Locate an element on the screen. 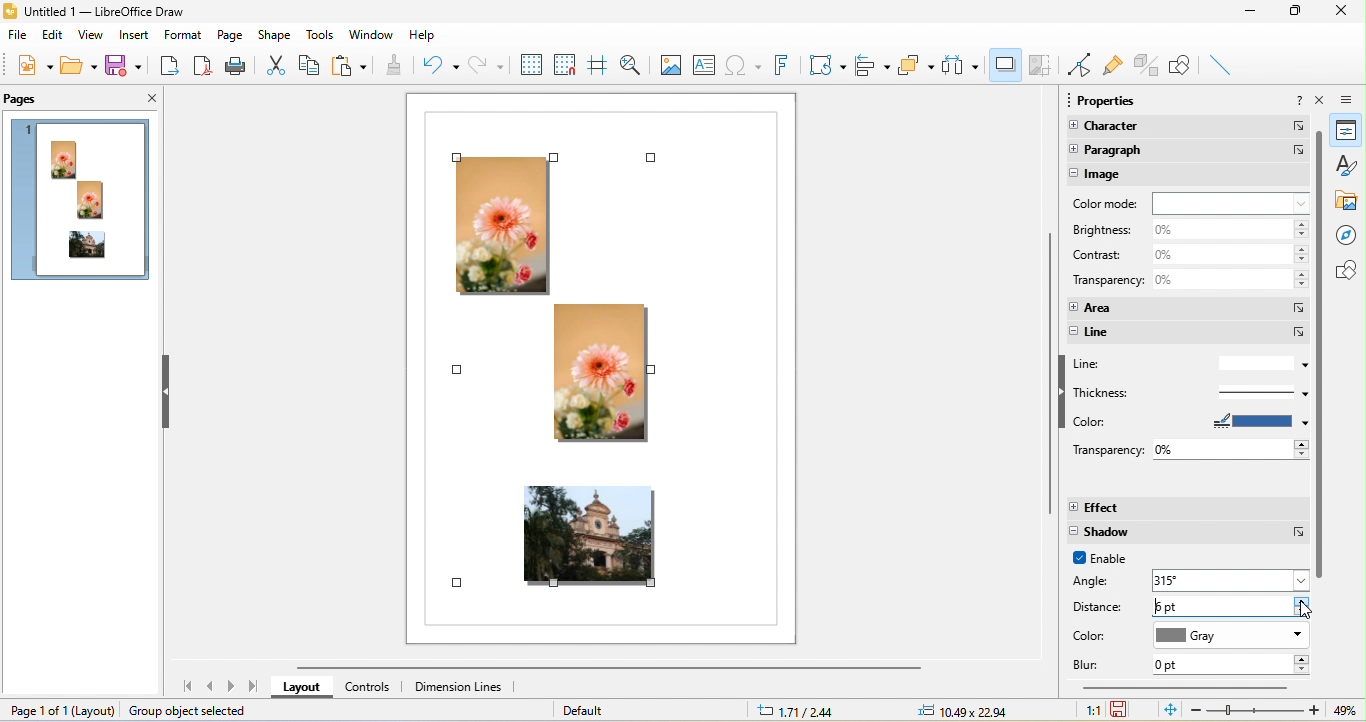 The width and height of the screenshot is (1366, 722). 1.71/2.44 is located at coordinates (801, 711).